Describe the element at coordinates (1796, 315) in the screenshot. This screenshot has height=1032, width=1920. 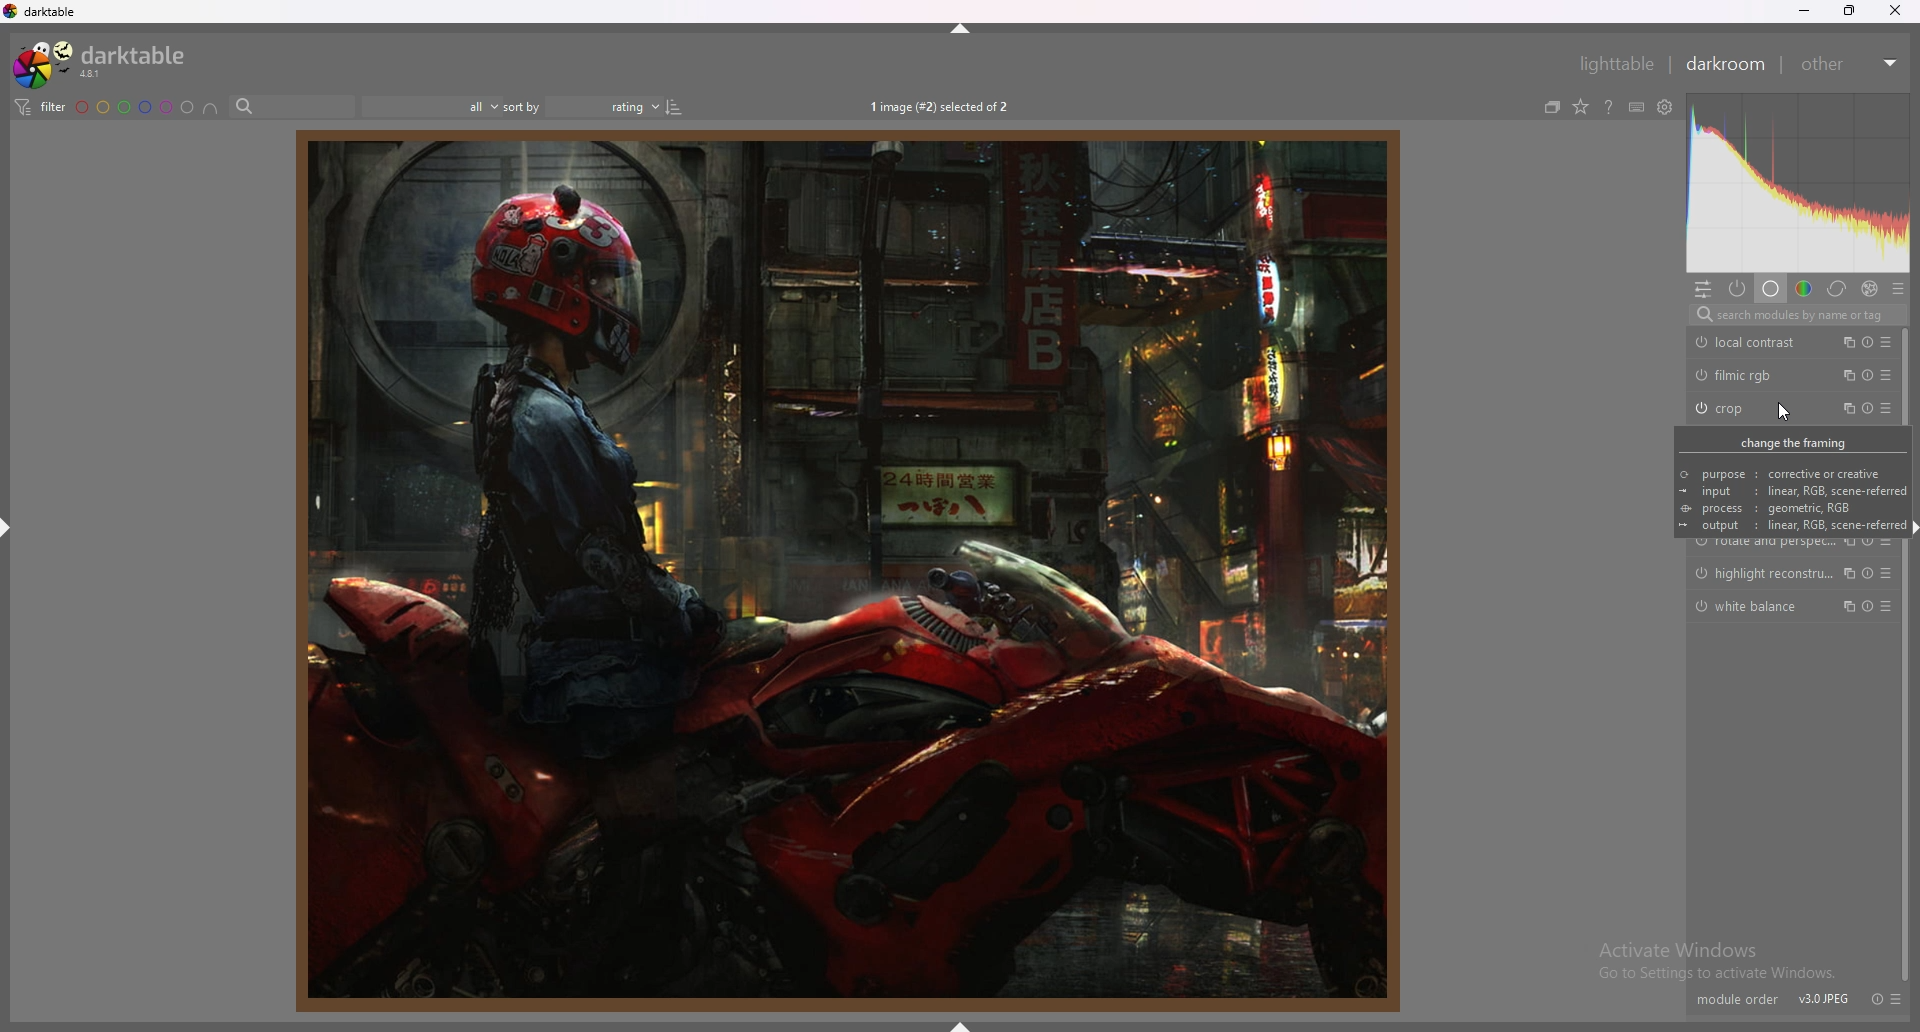
I see `search modules` at that location.